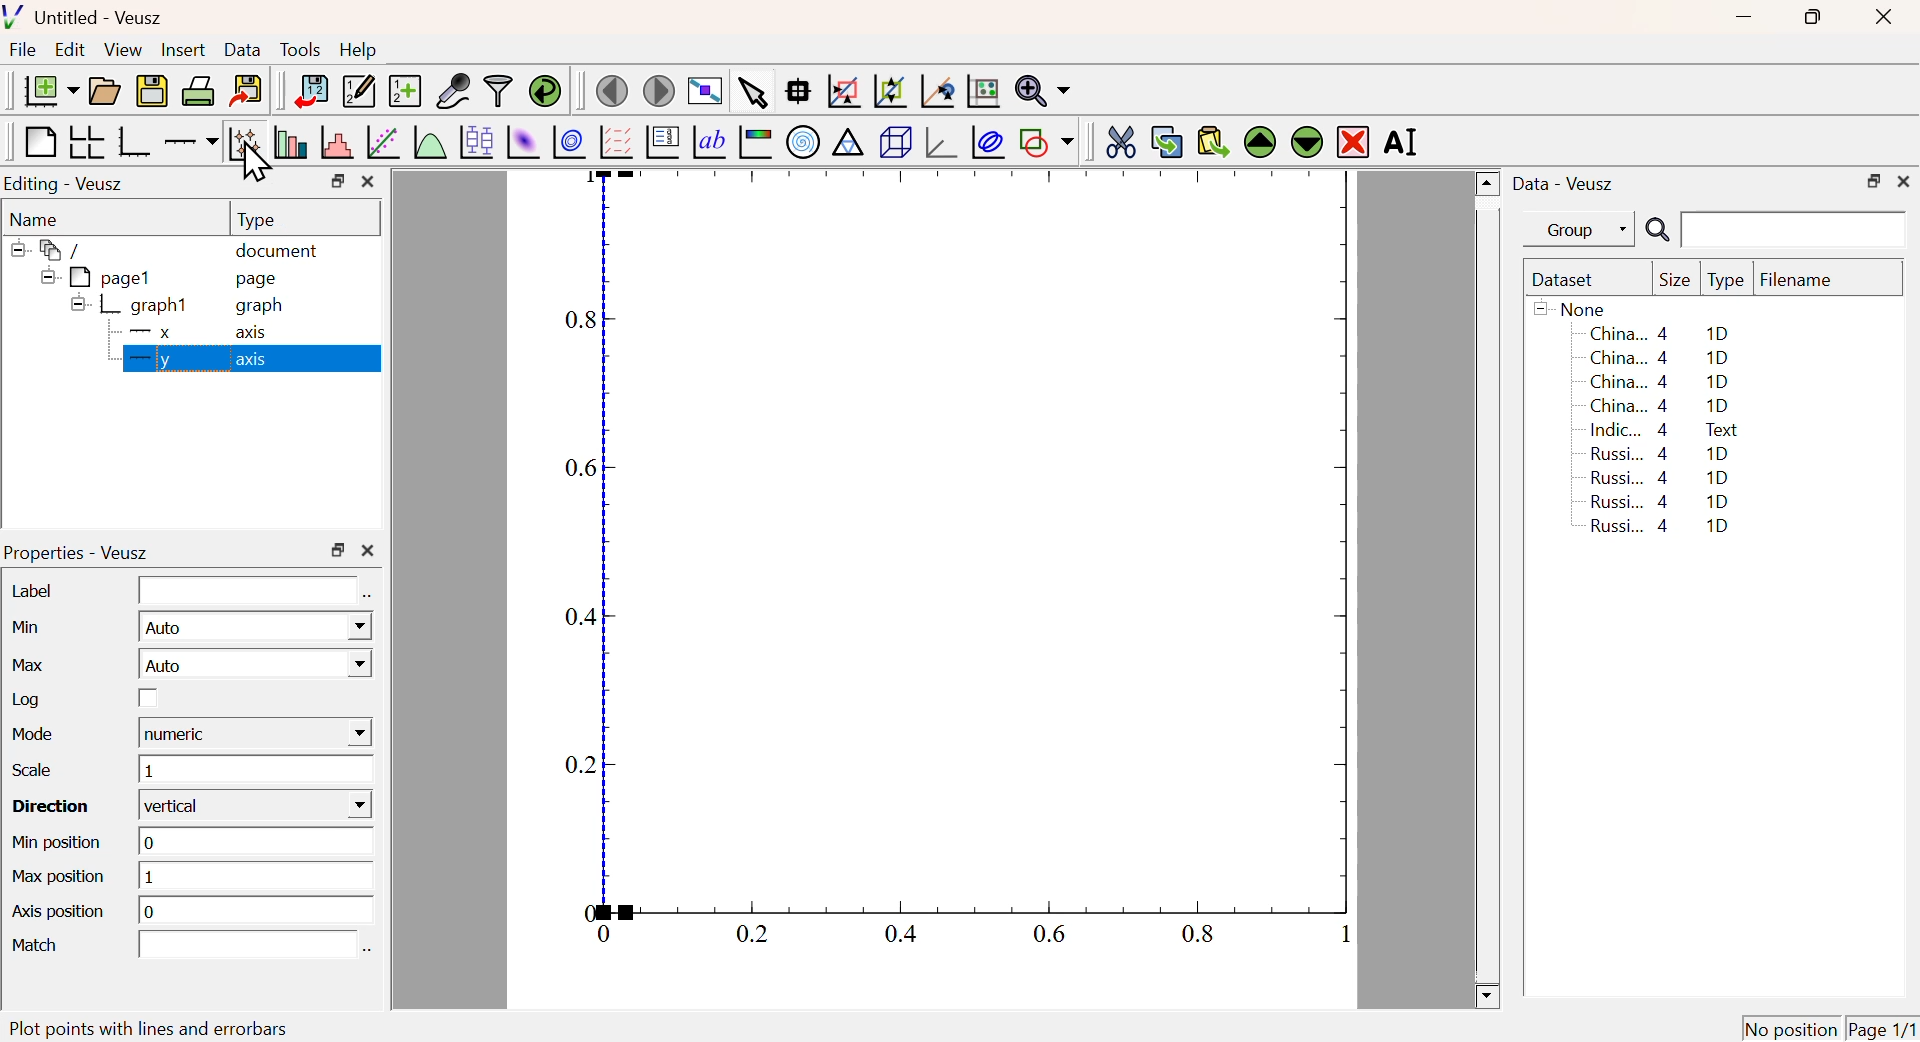  I want to click on Input, so click(246, 945).